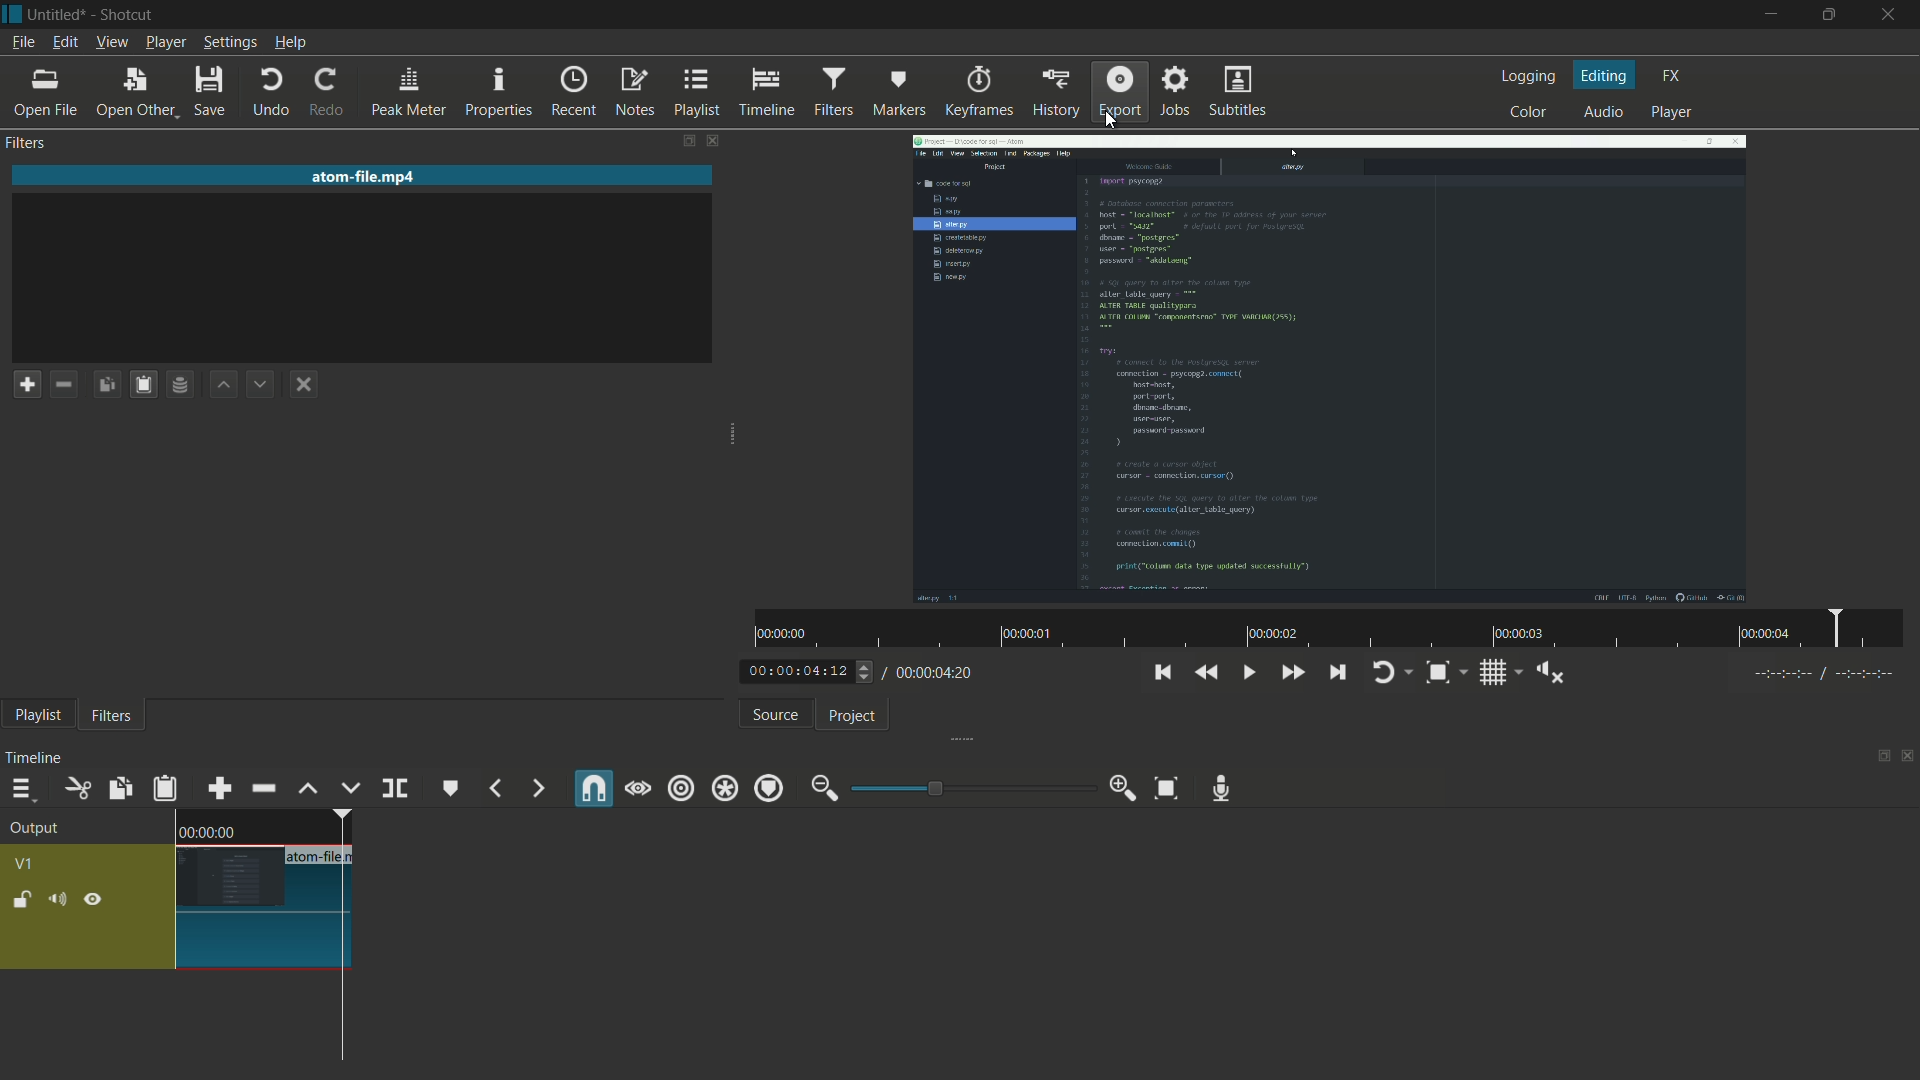  What do you see at coordinates (68, 384) in the screenshot?
I see `remove filter` at bounding box center [68, 384].